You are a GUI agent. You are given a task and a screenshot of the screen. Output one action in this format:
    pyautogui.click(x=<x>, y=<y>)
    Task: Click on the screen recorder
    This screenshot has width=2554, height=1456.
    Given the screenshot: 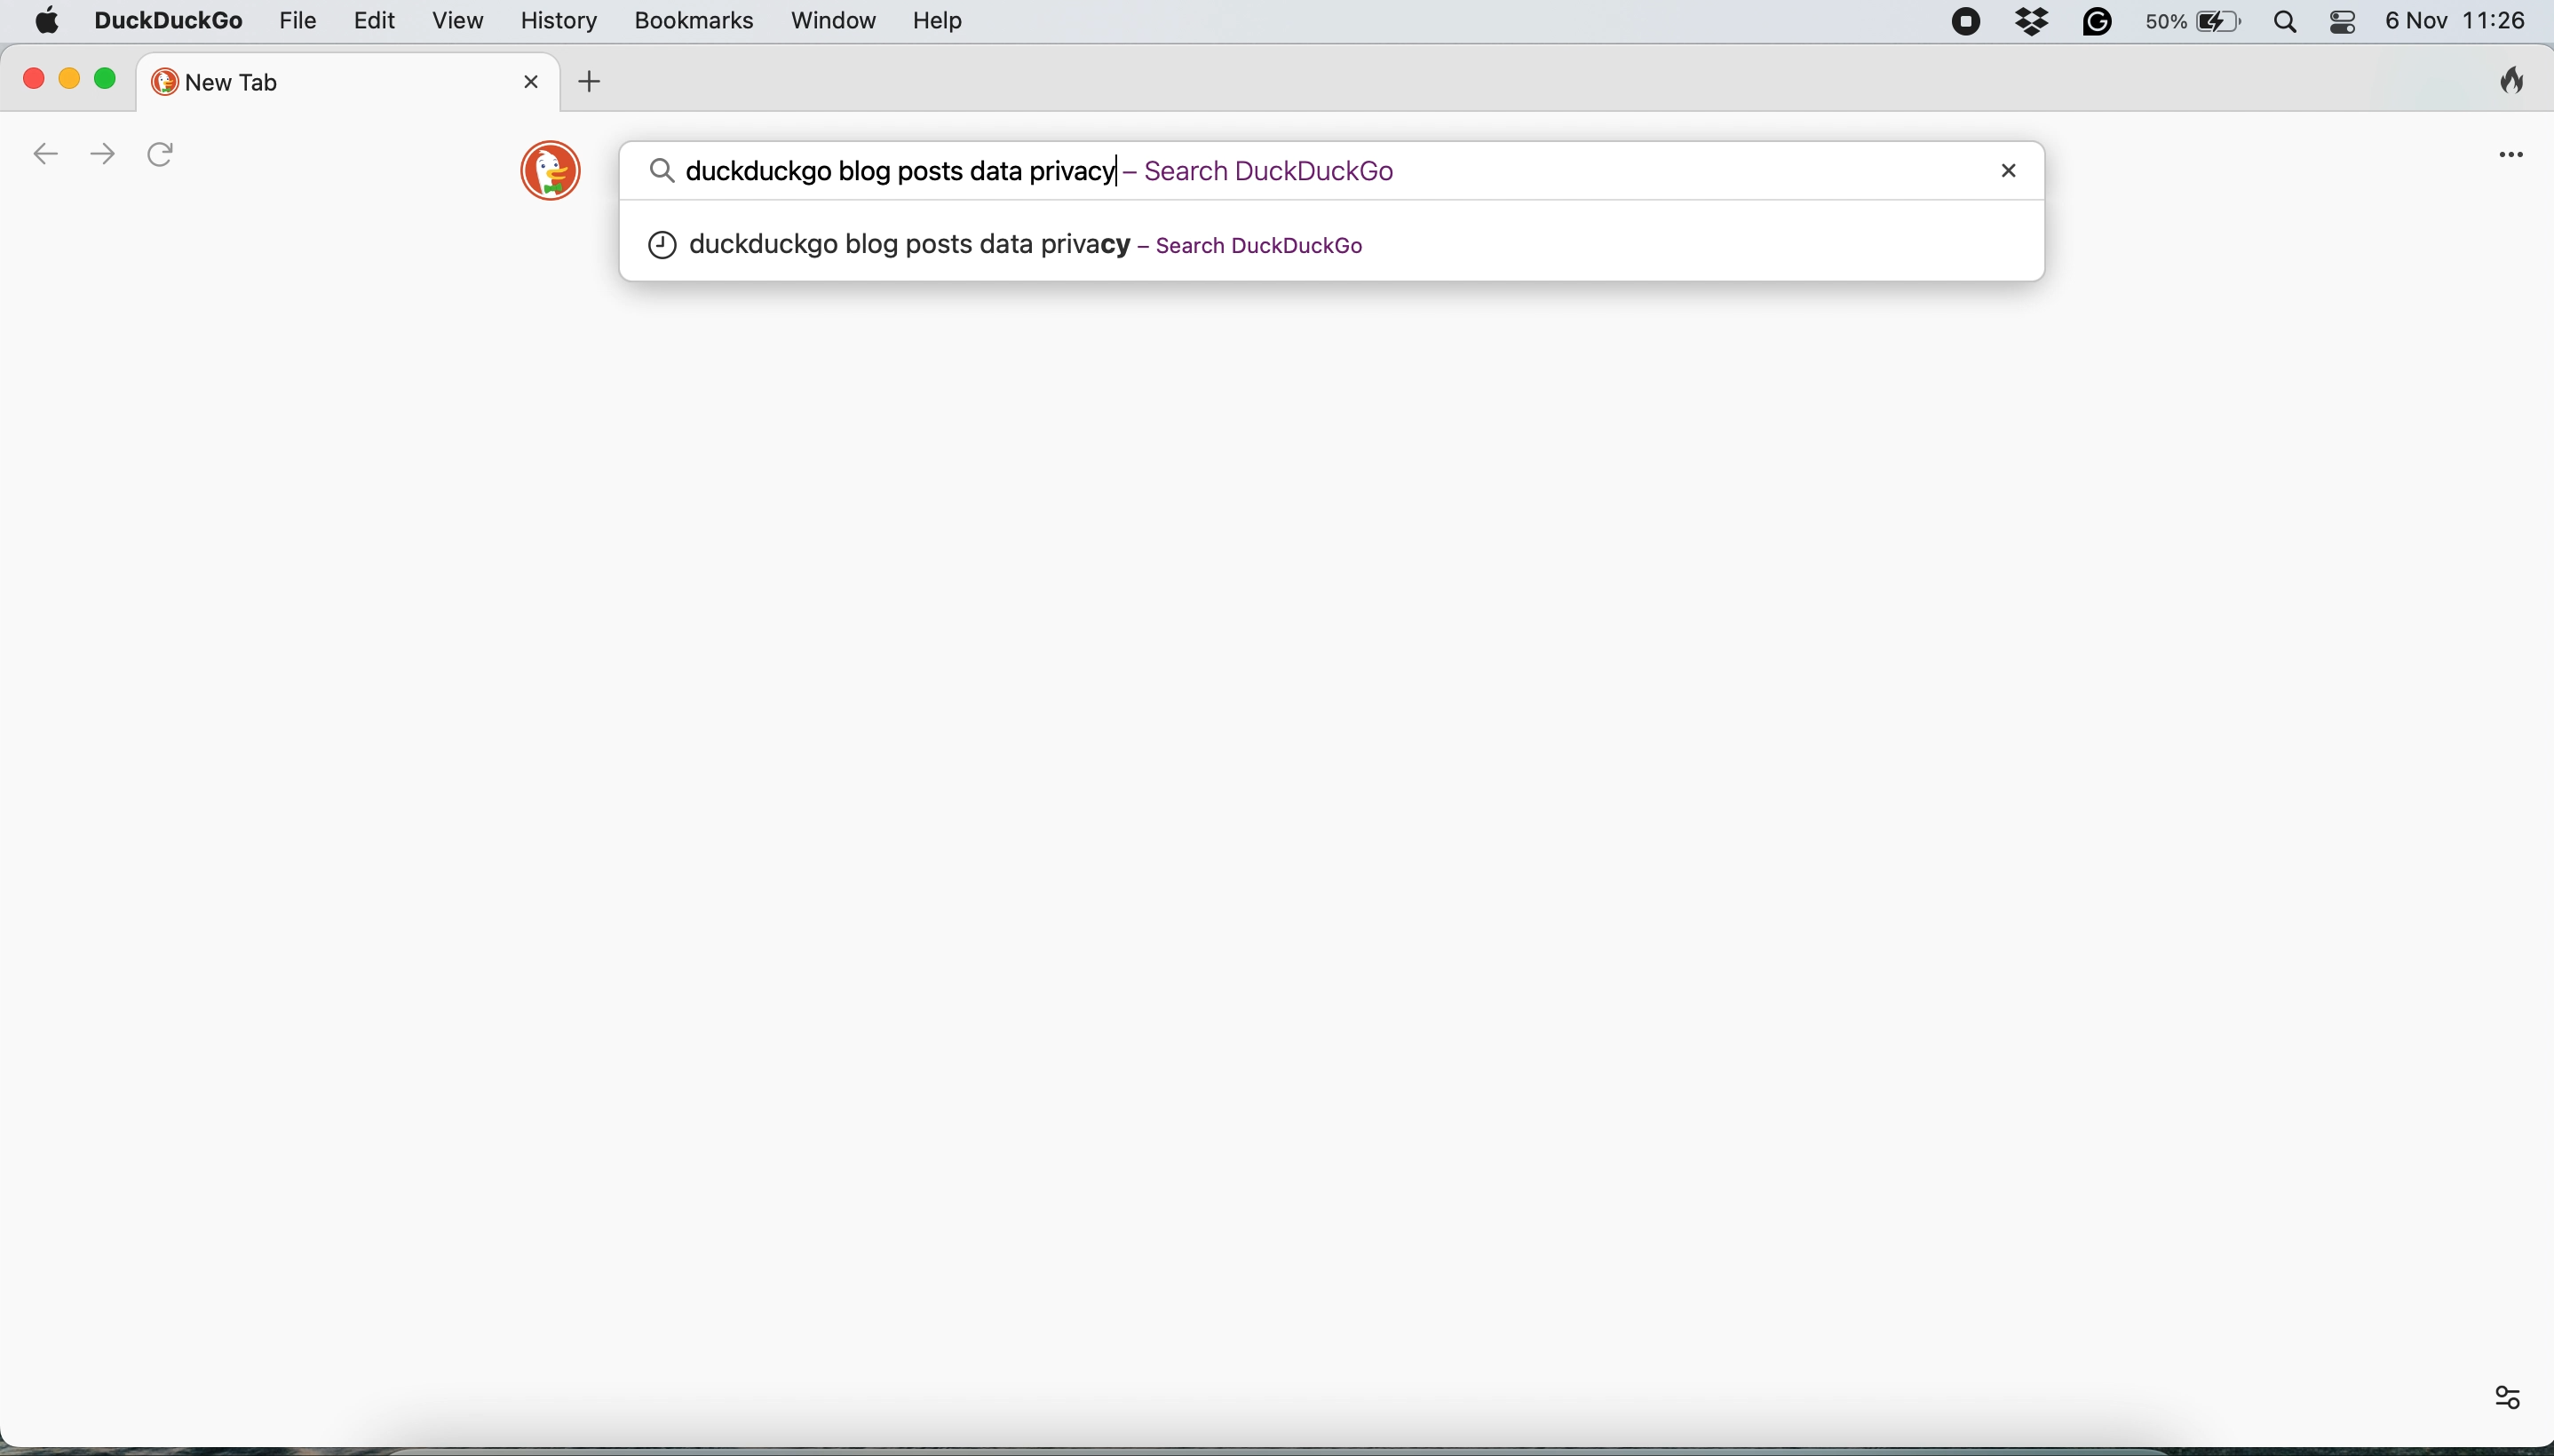 What is the action you would take?
    pyautogui.click(x=1966, y=24)
    